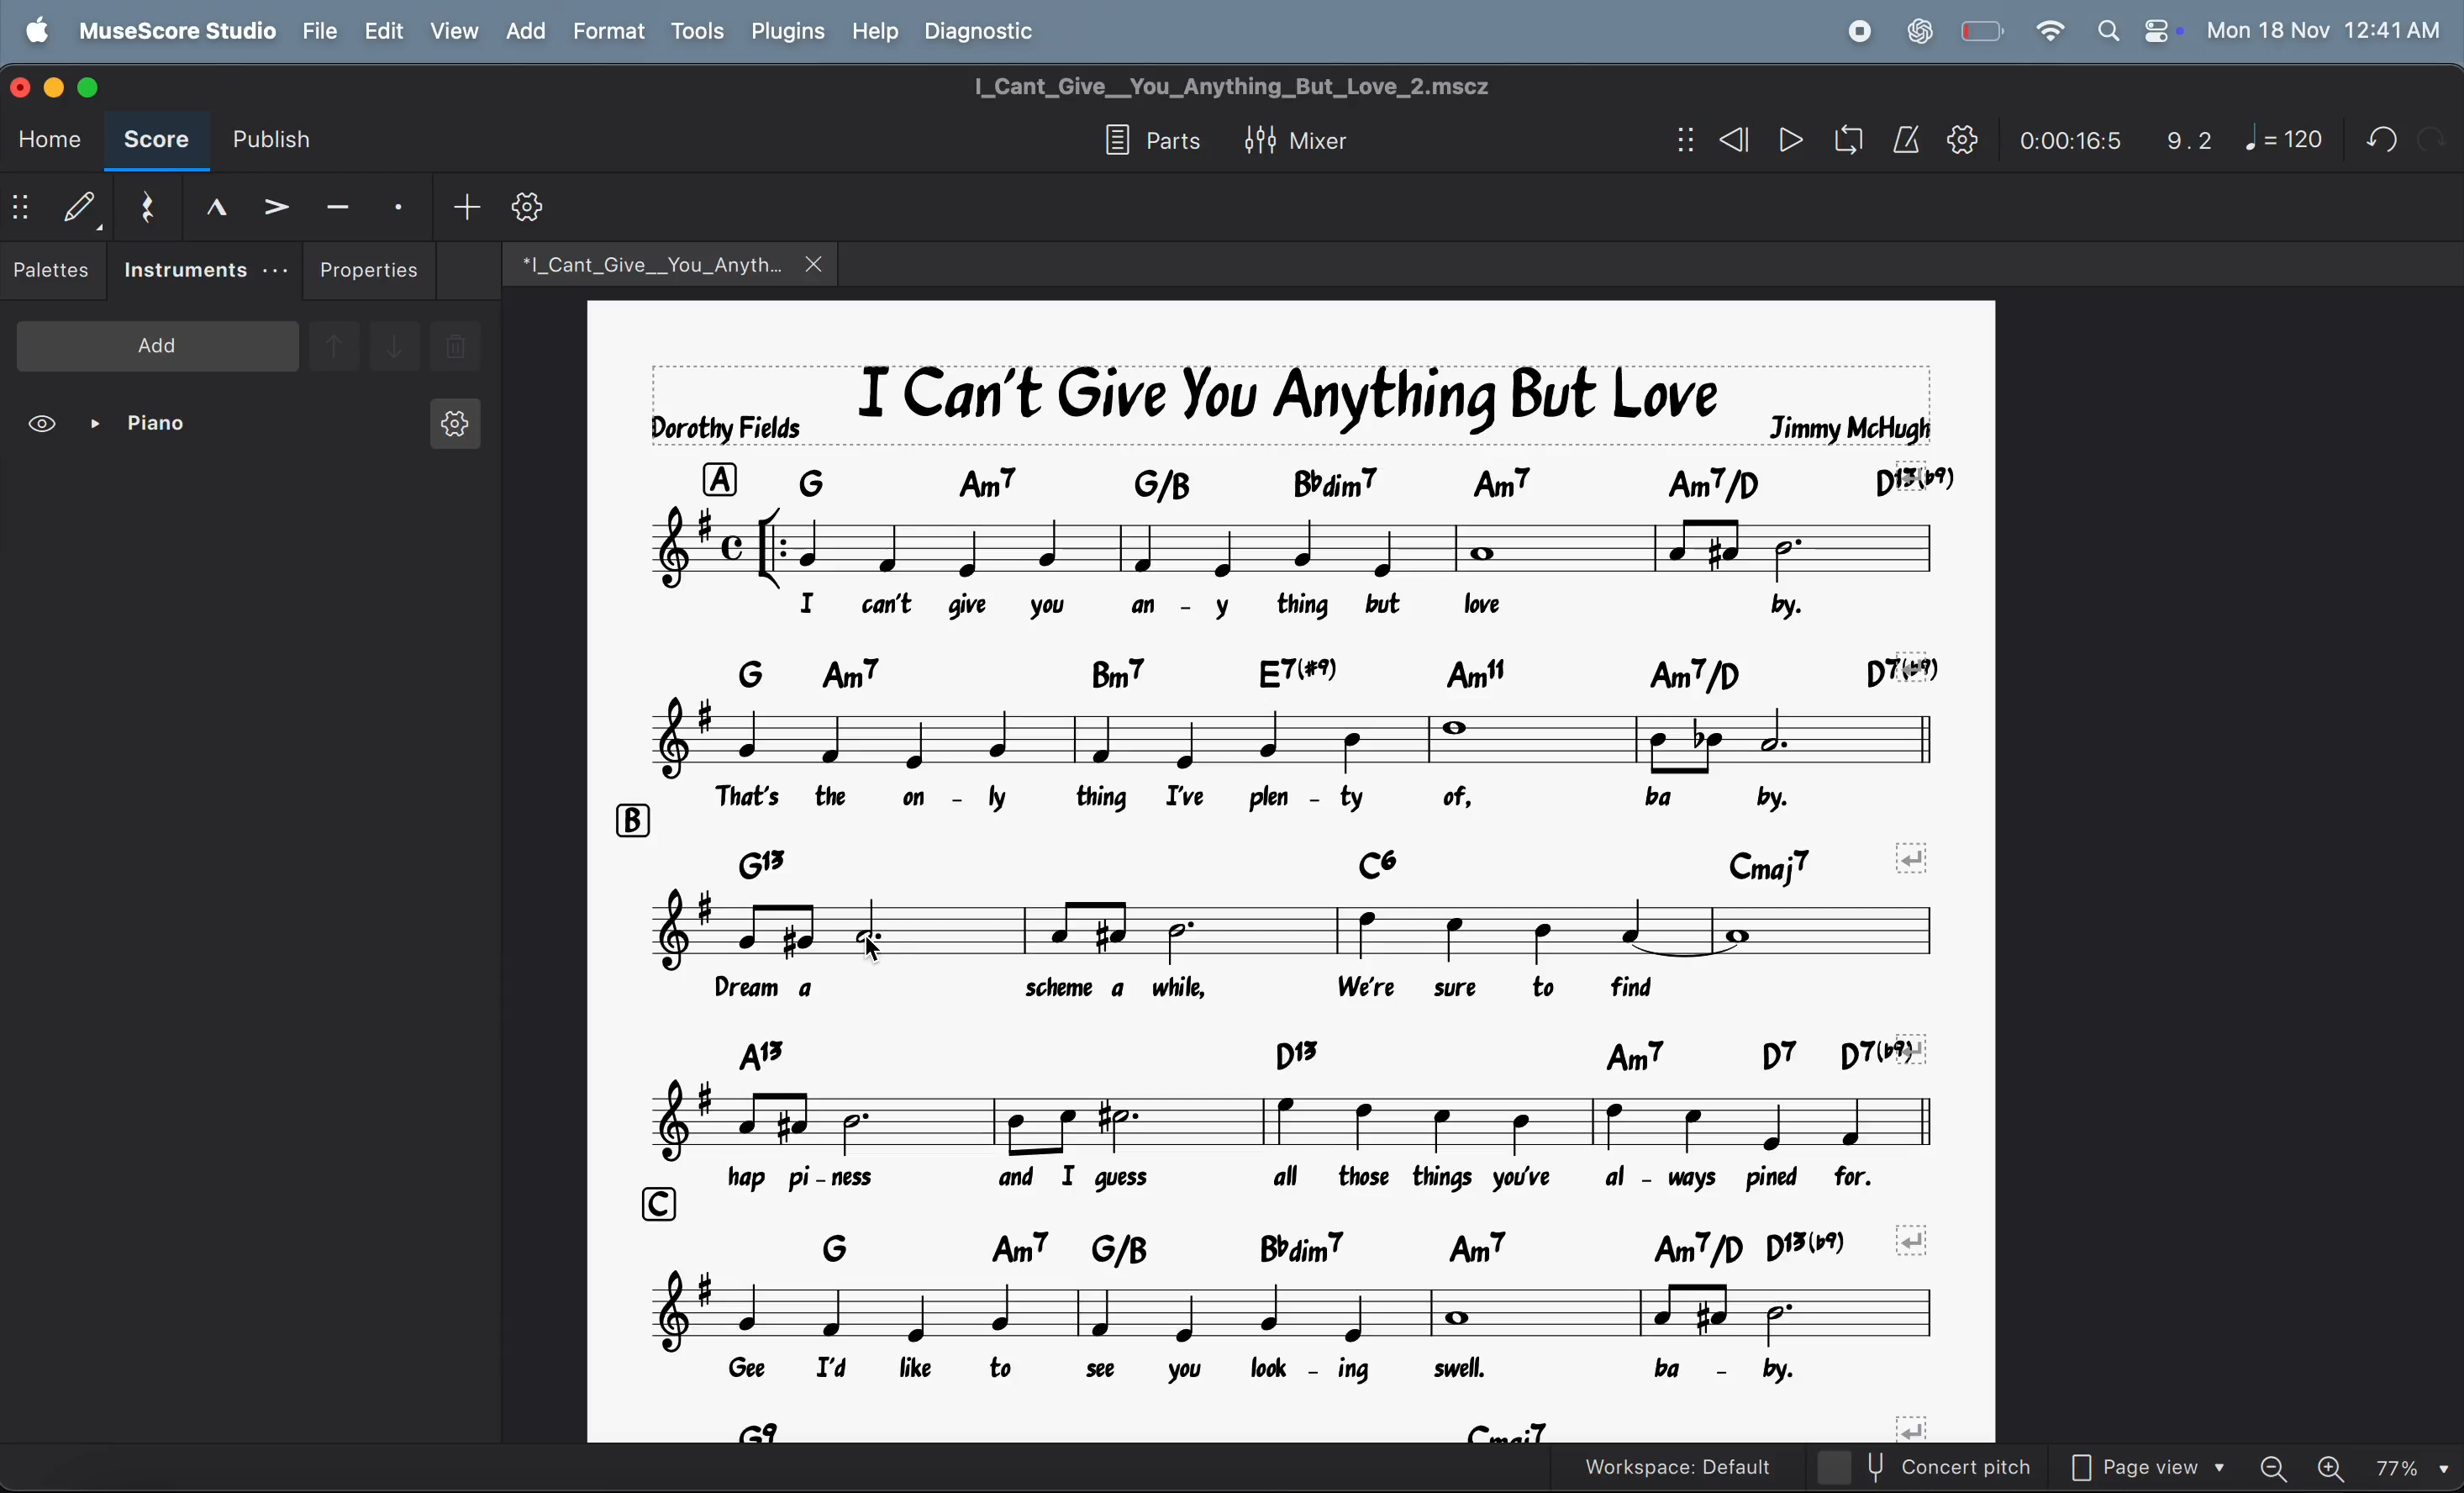 Image resolution: width=2464 pixels, height=1493 pixels. Describe the element at coordinates (720, 482) in the screenshot. I see `row` at that location.